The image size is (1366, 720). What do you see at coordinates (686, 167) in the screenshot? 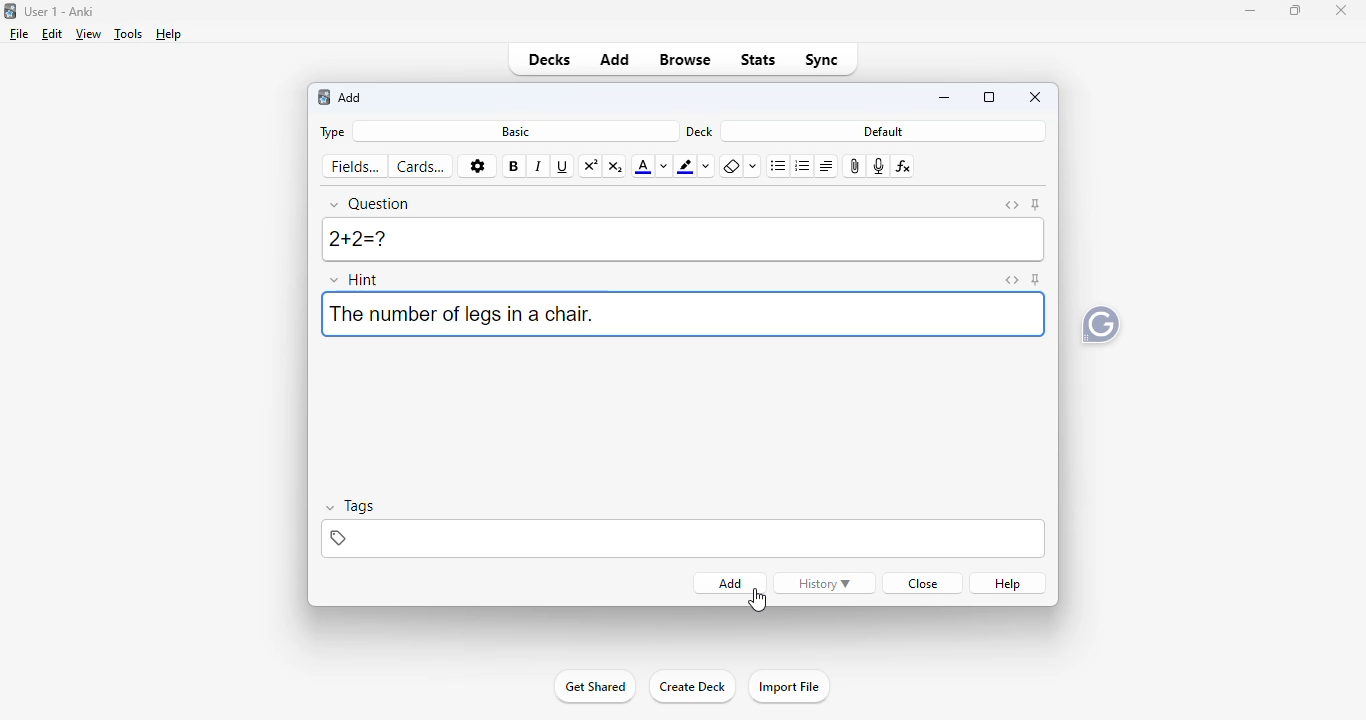
I see `text highlighting color` at bounding box center [686, 167].